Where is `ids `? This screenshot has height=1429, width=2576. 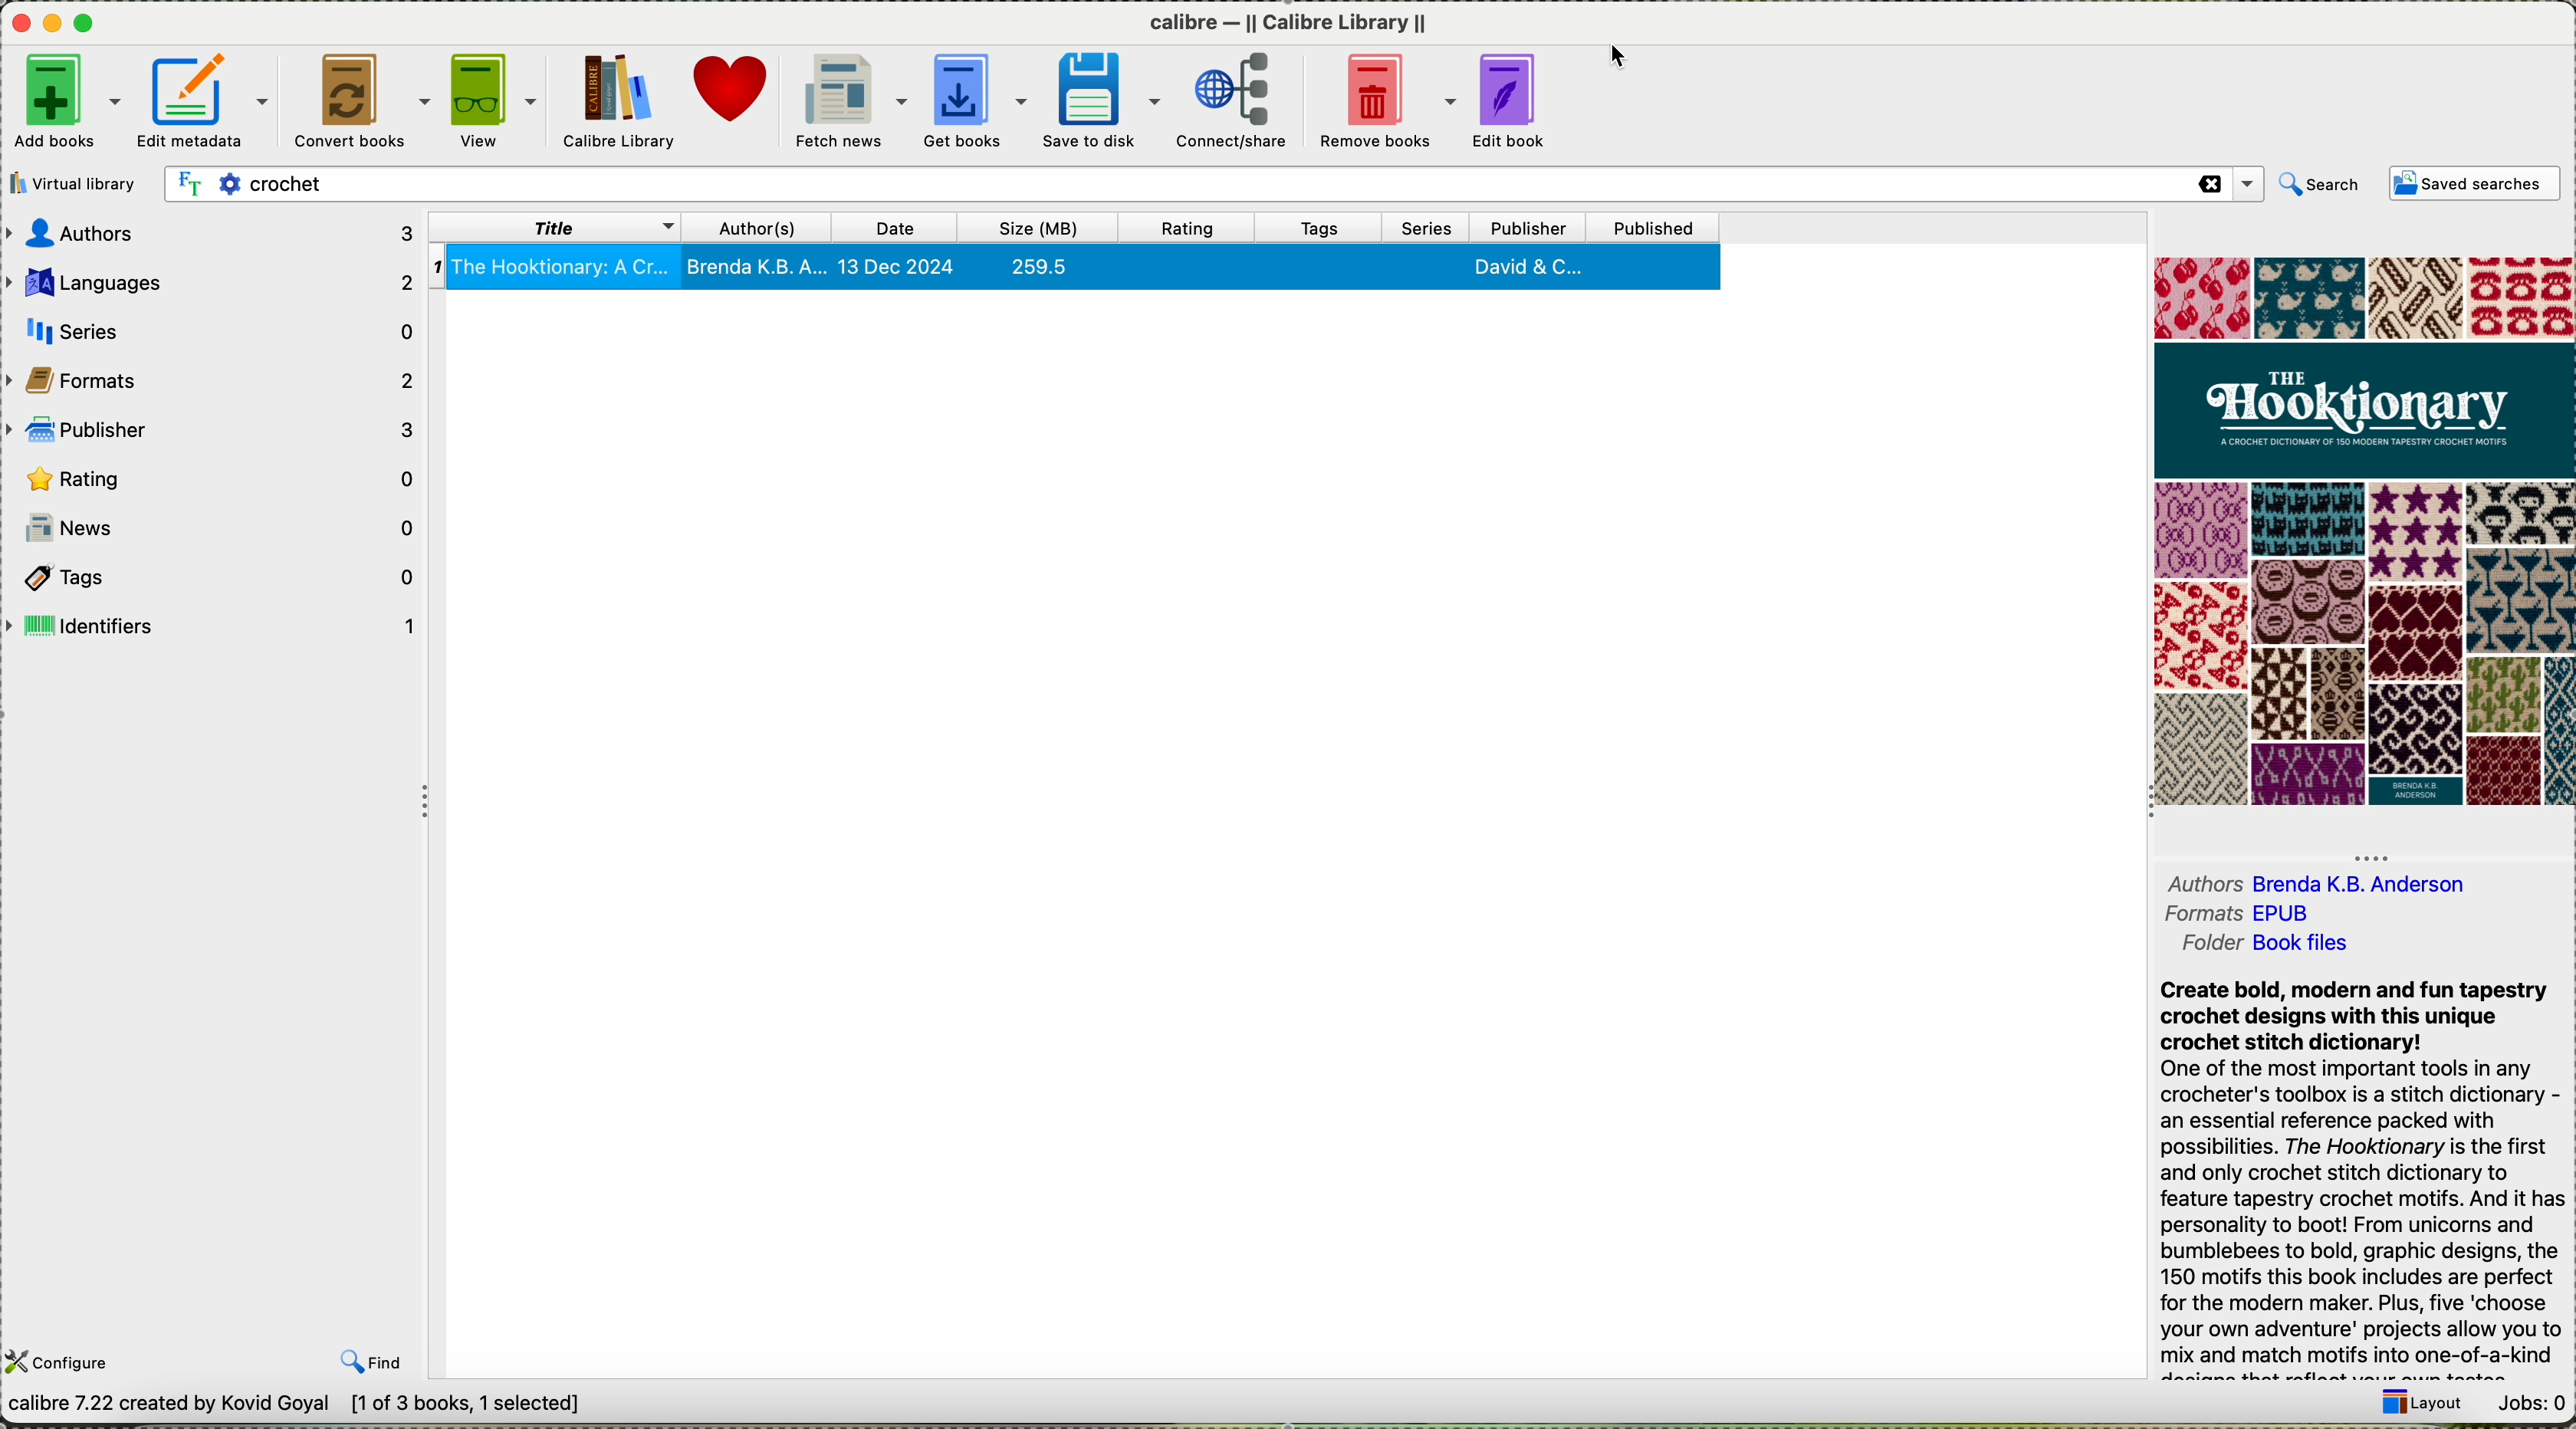
ids  is located at coordinates (2205, 915).